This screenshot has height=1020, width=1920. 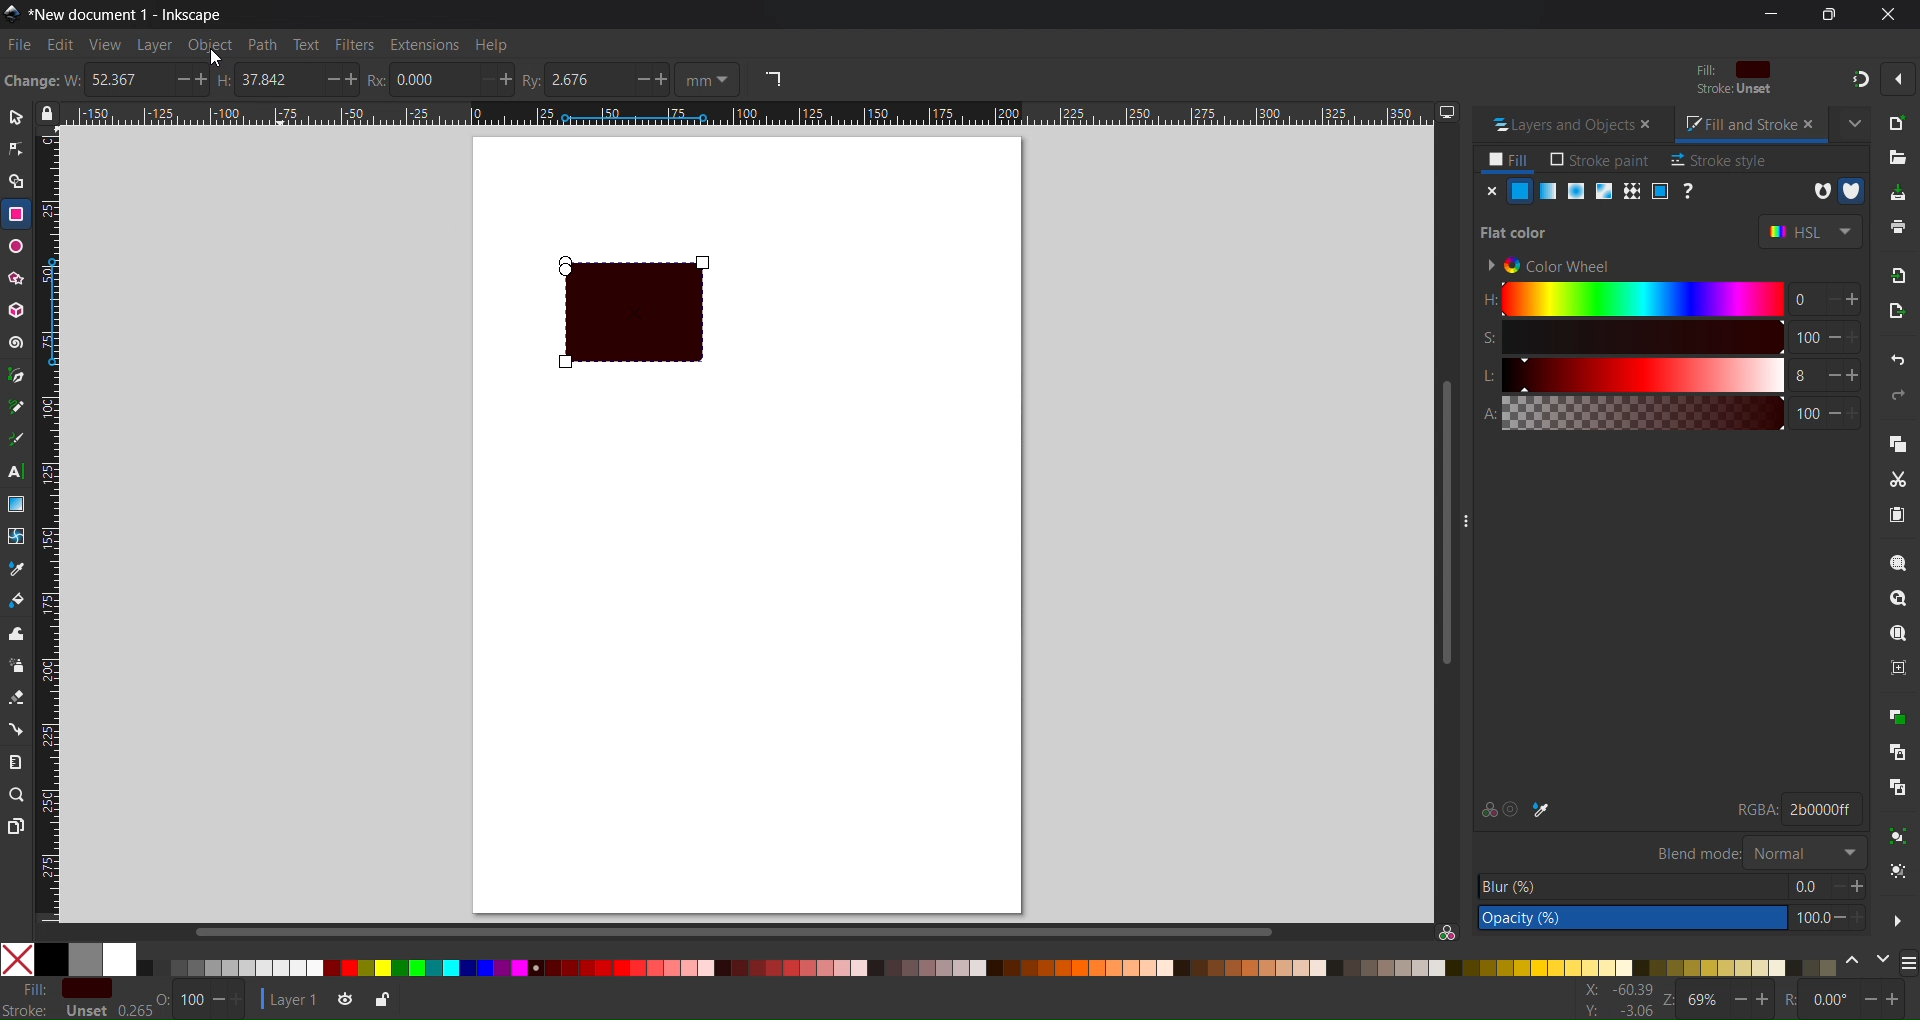 I want to click on Object, so click(x=209, y=45).